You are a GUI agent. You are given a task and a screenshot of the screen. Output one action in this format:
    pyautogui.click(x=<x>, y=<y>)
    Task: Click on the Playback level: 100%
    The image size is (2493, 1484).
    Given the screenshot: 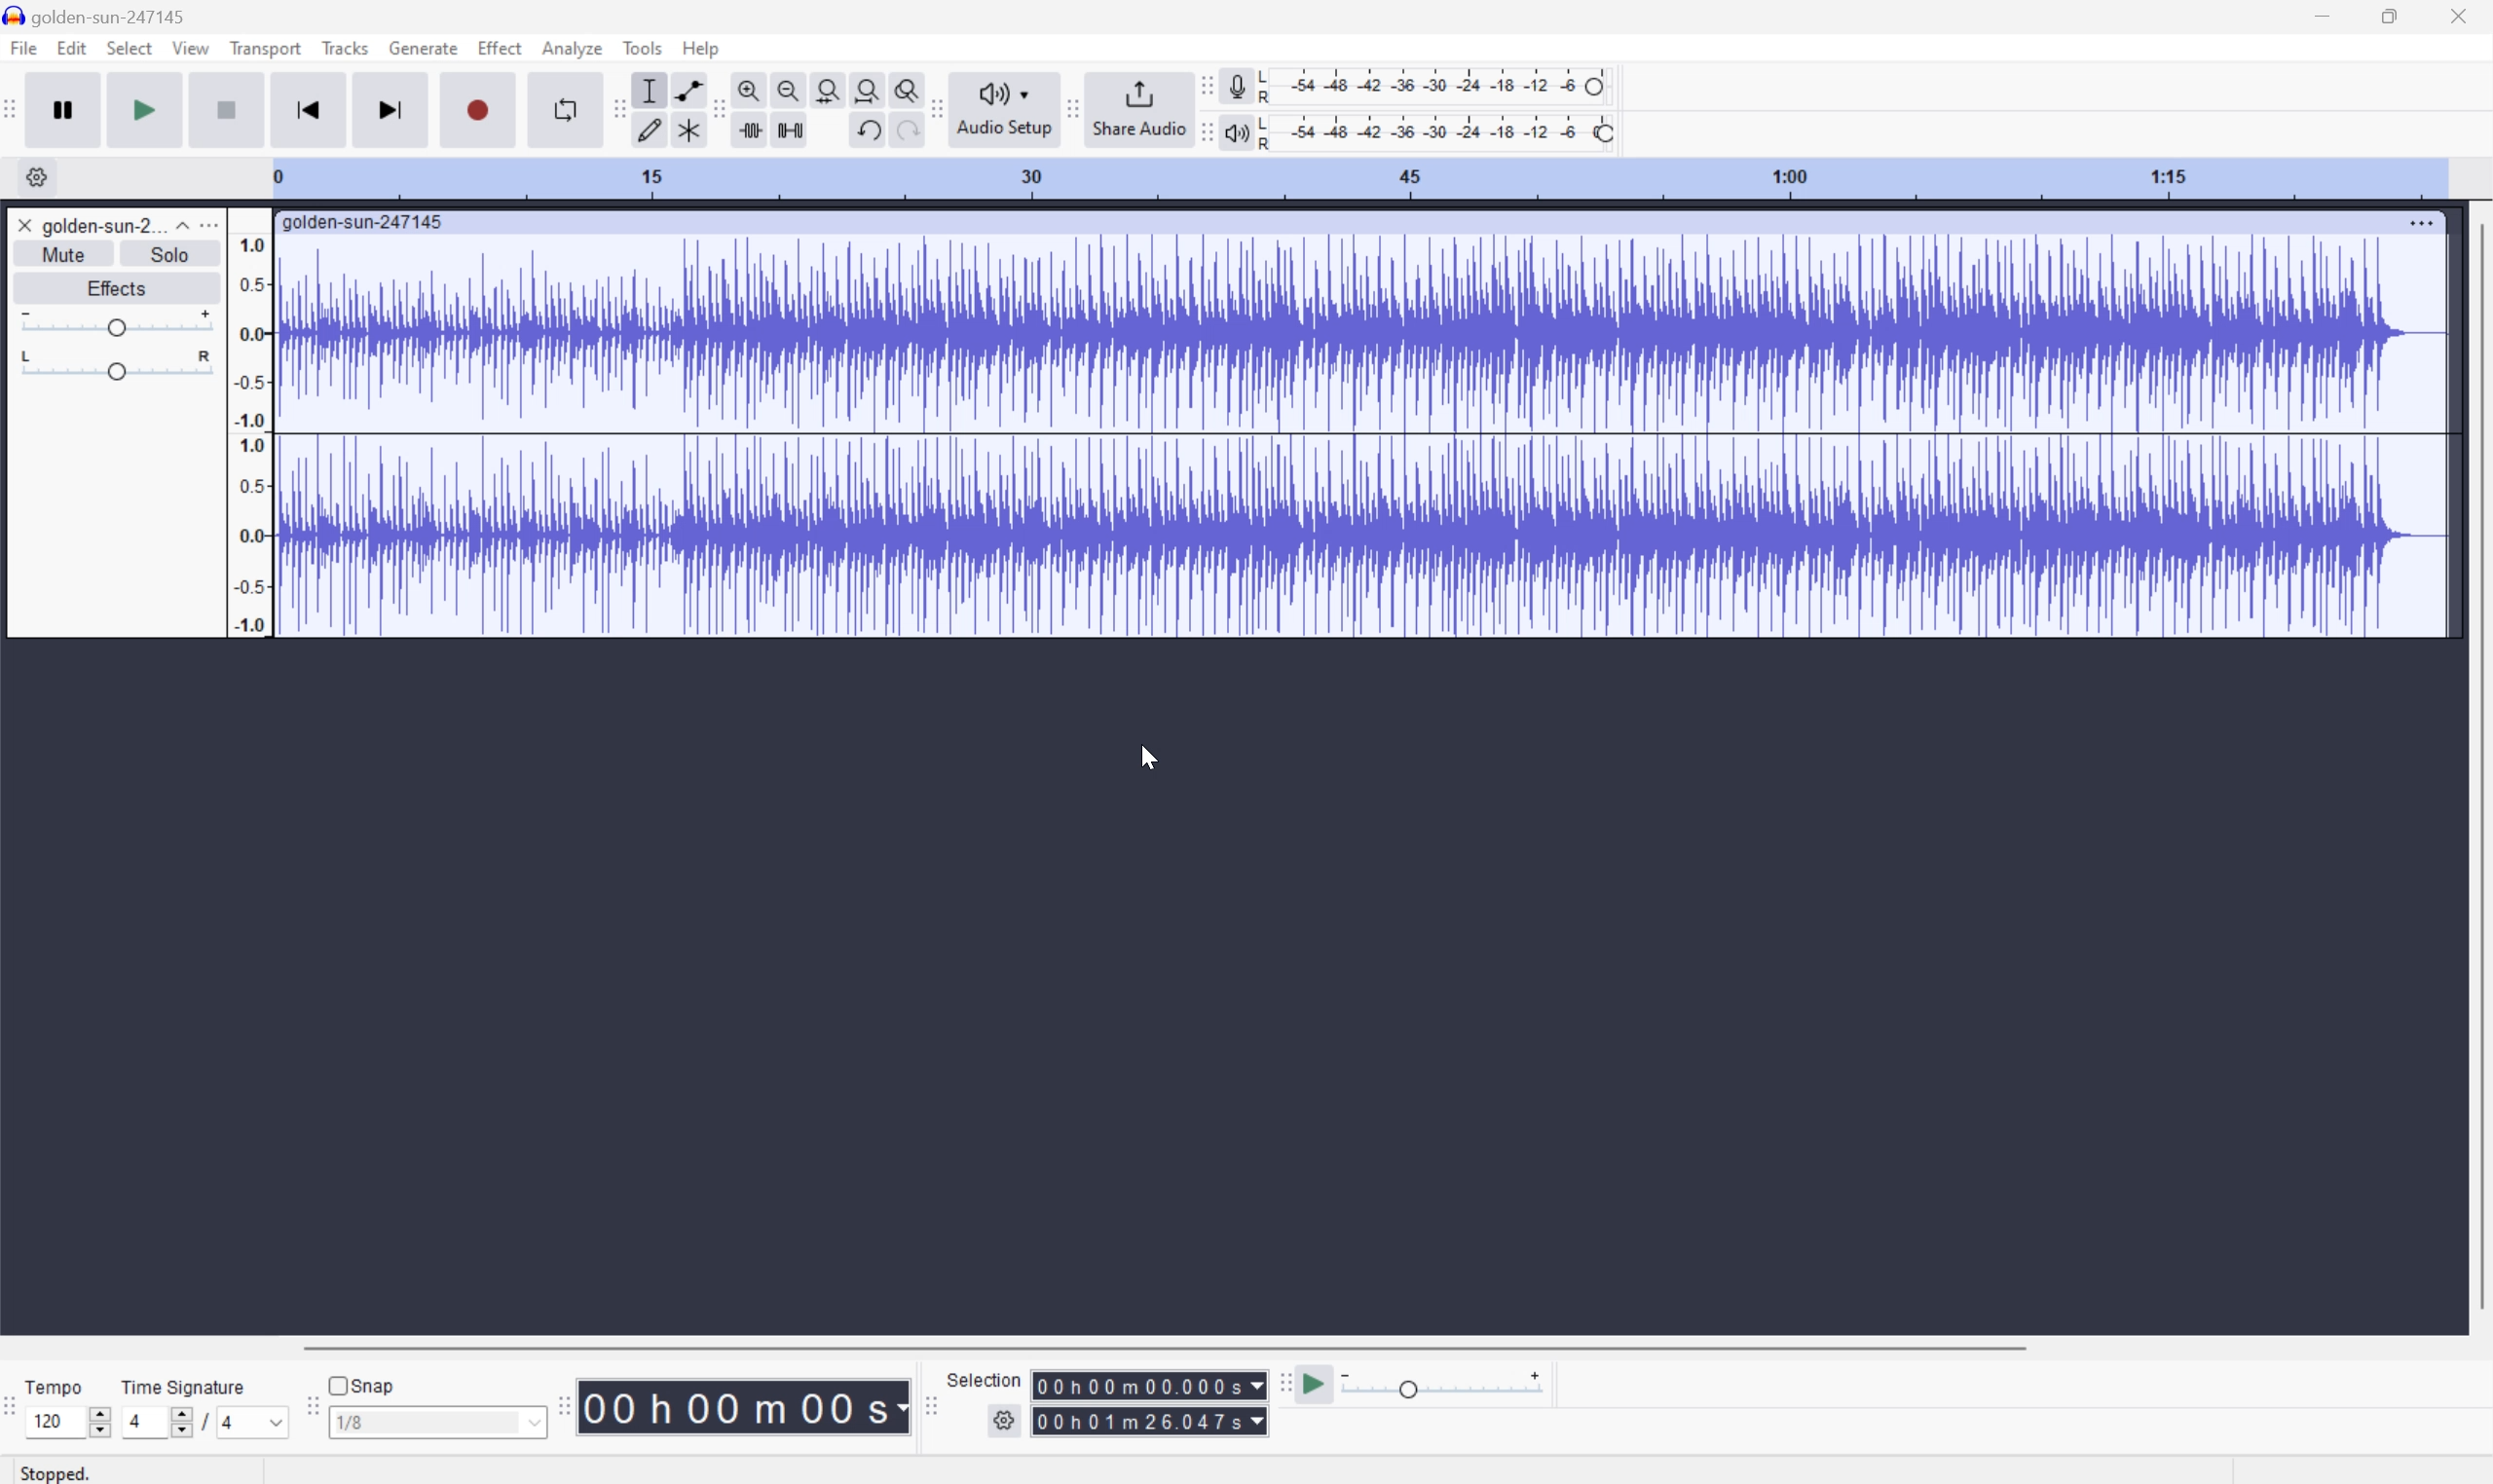 What is the action you would take?
    pyautogui.click(x=1434, y=131)
    